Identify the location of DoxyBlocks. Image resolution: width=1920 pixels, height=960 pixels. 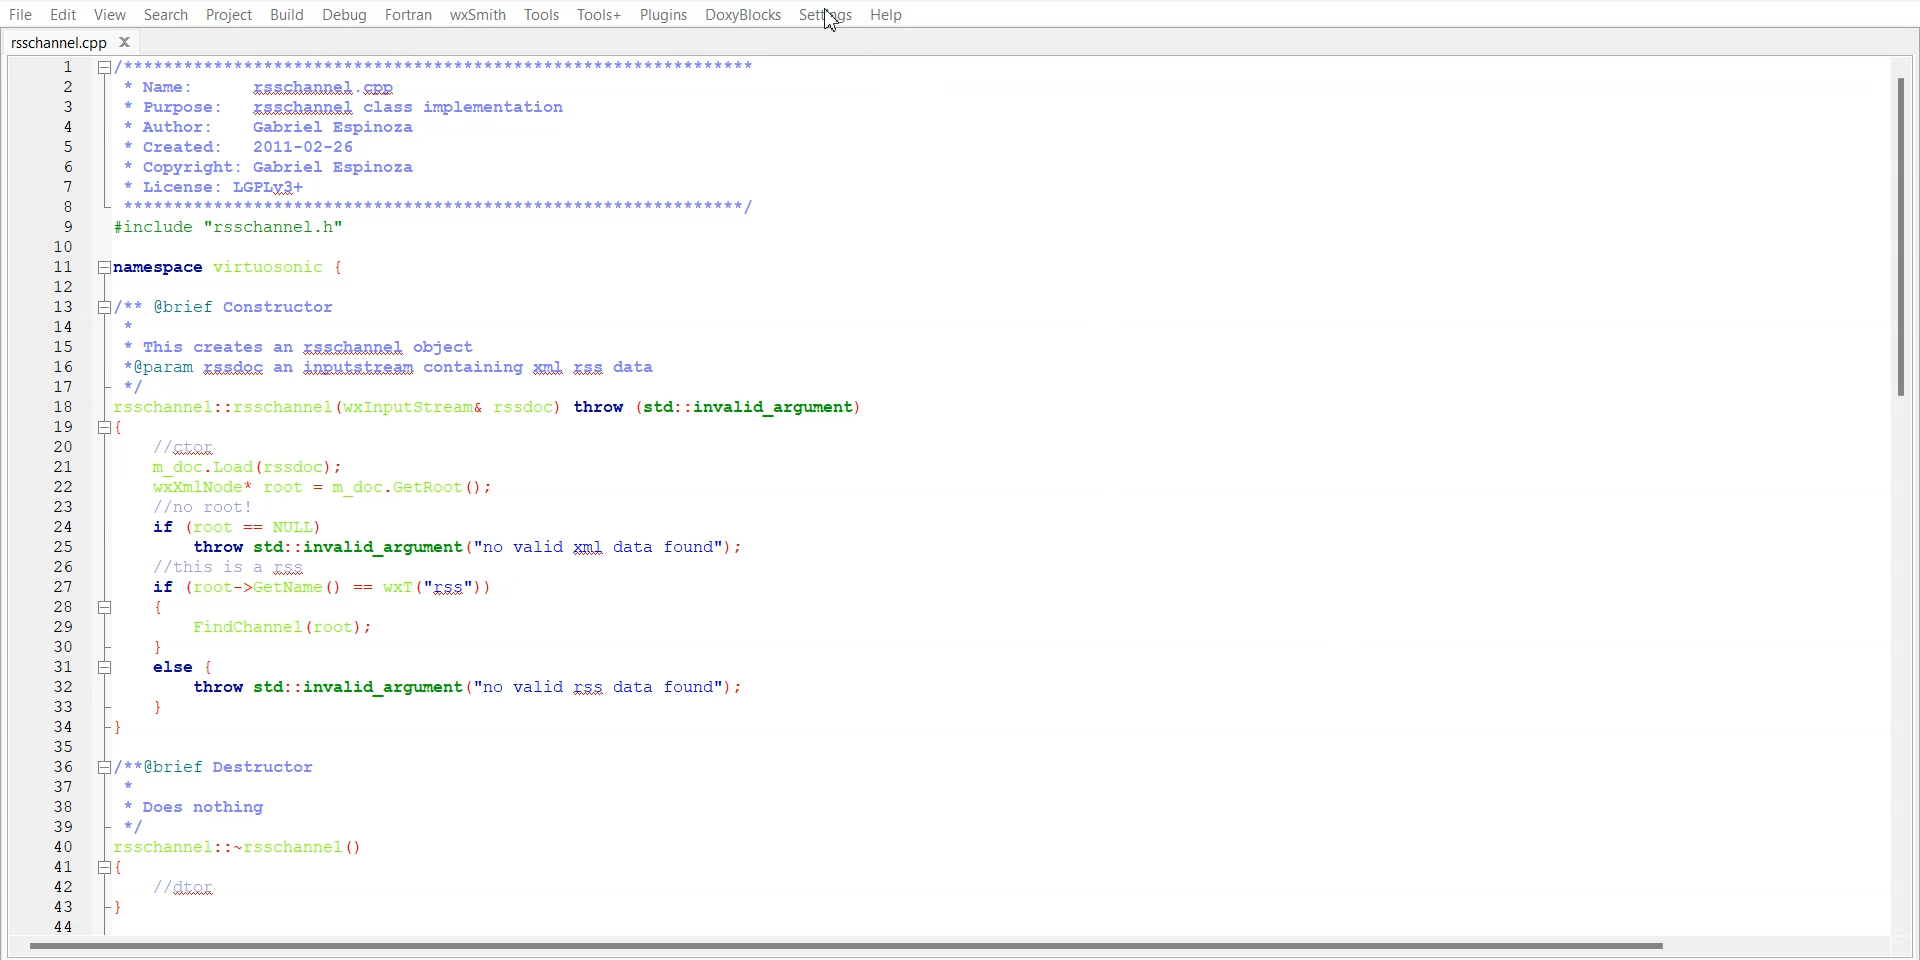
(742, 15).